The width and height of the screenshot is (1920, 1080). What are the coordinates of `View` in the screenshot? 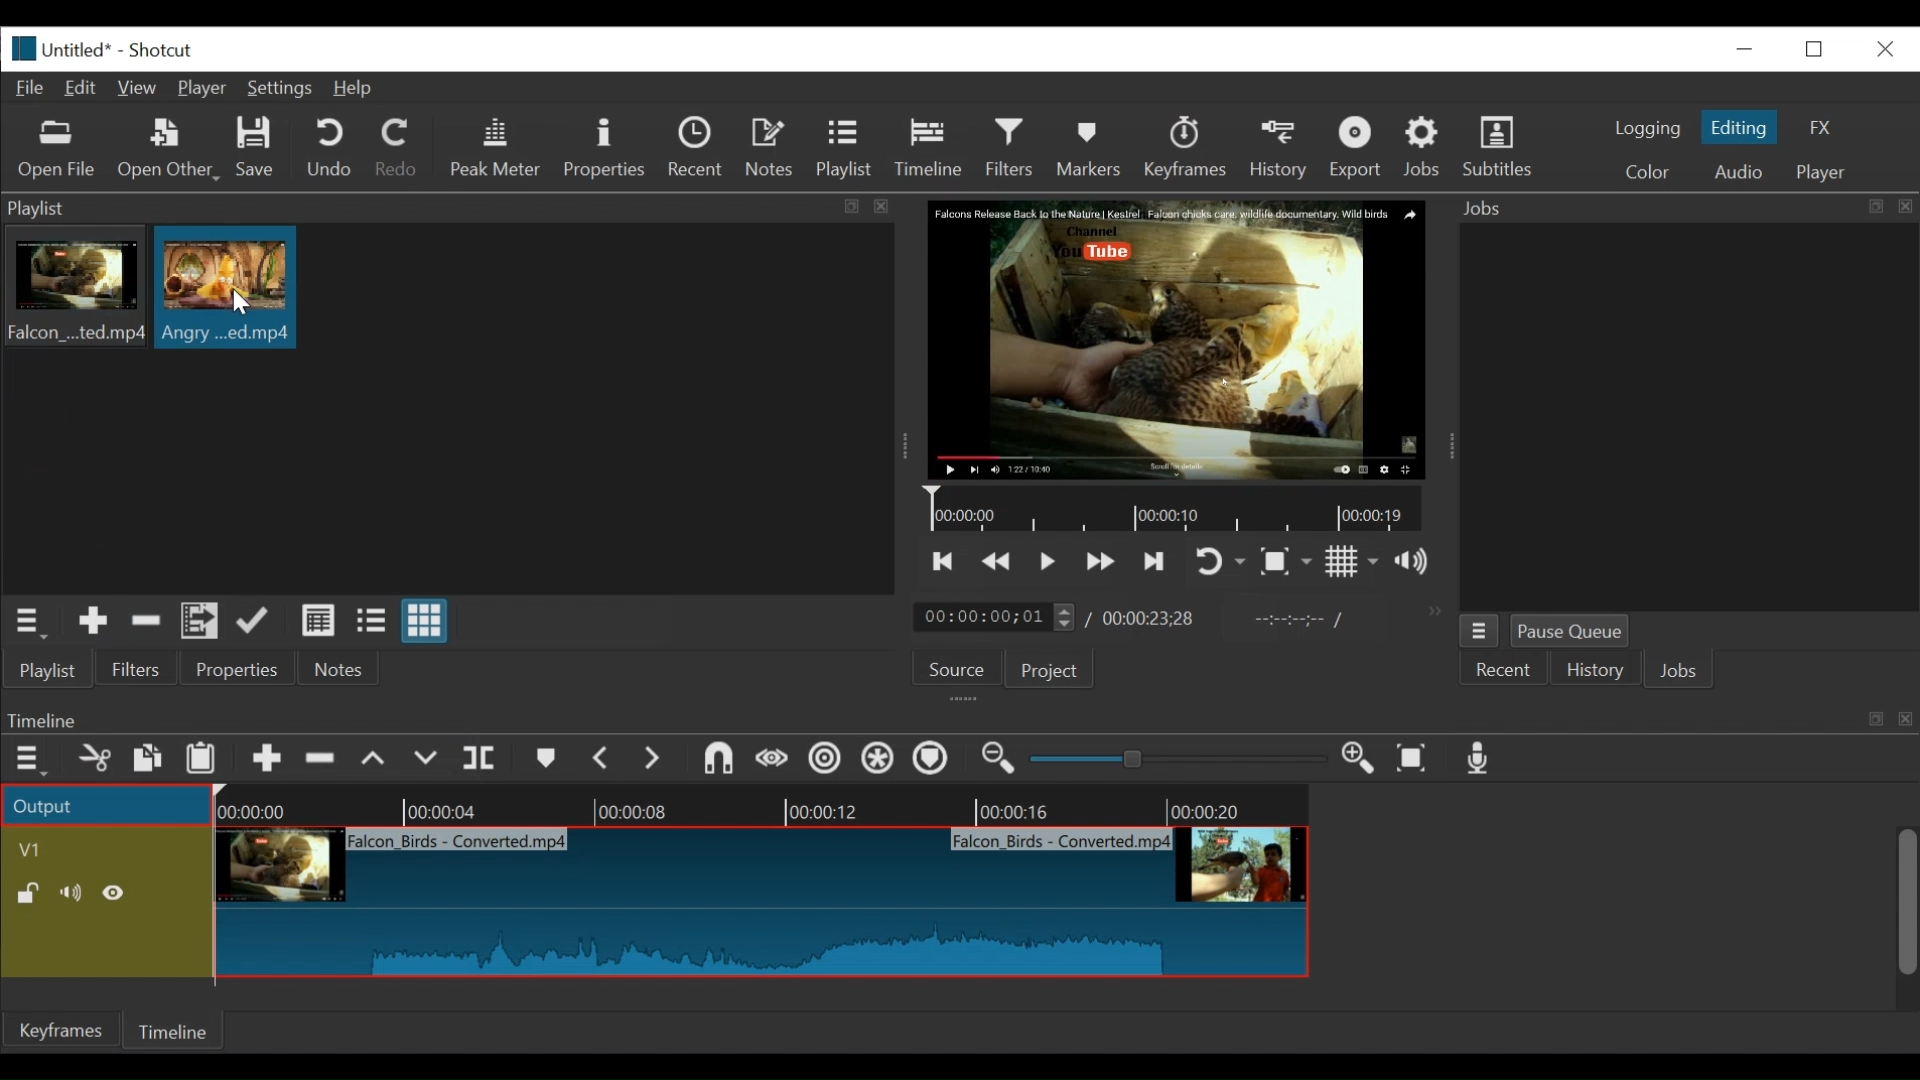 It's located at (139, 88).